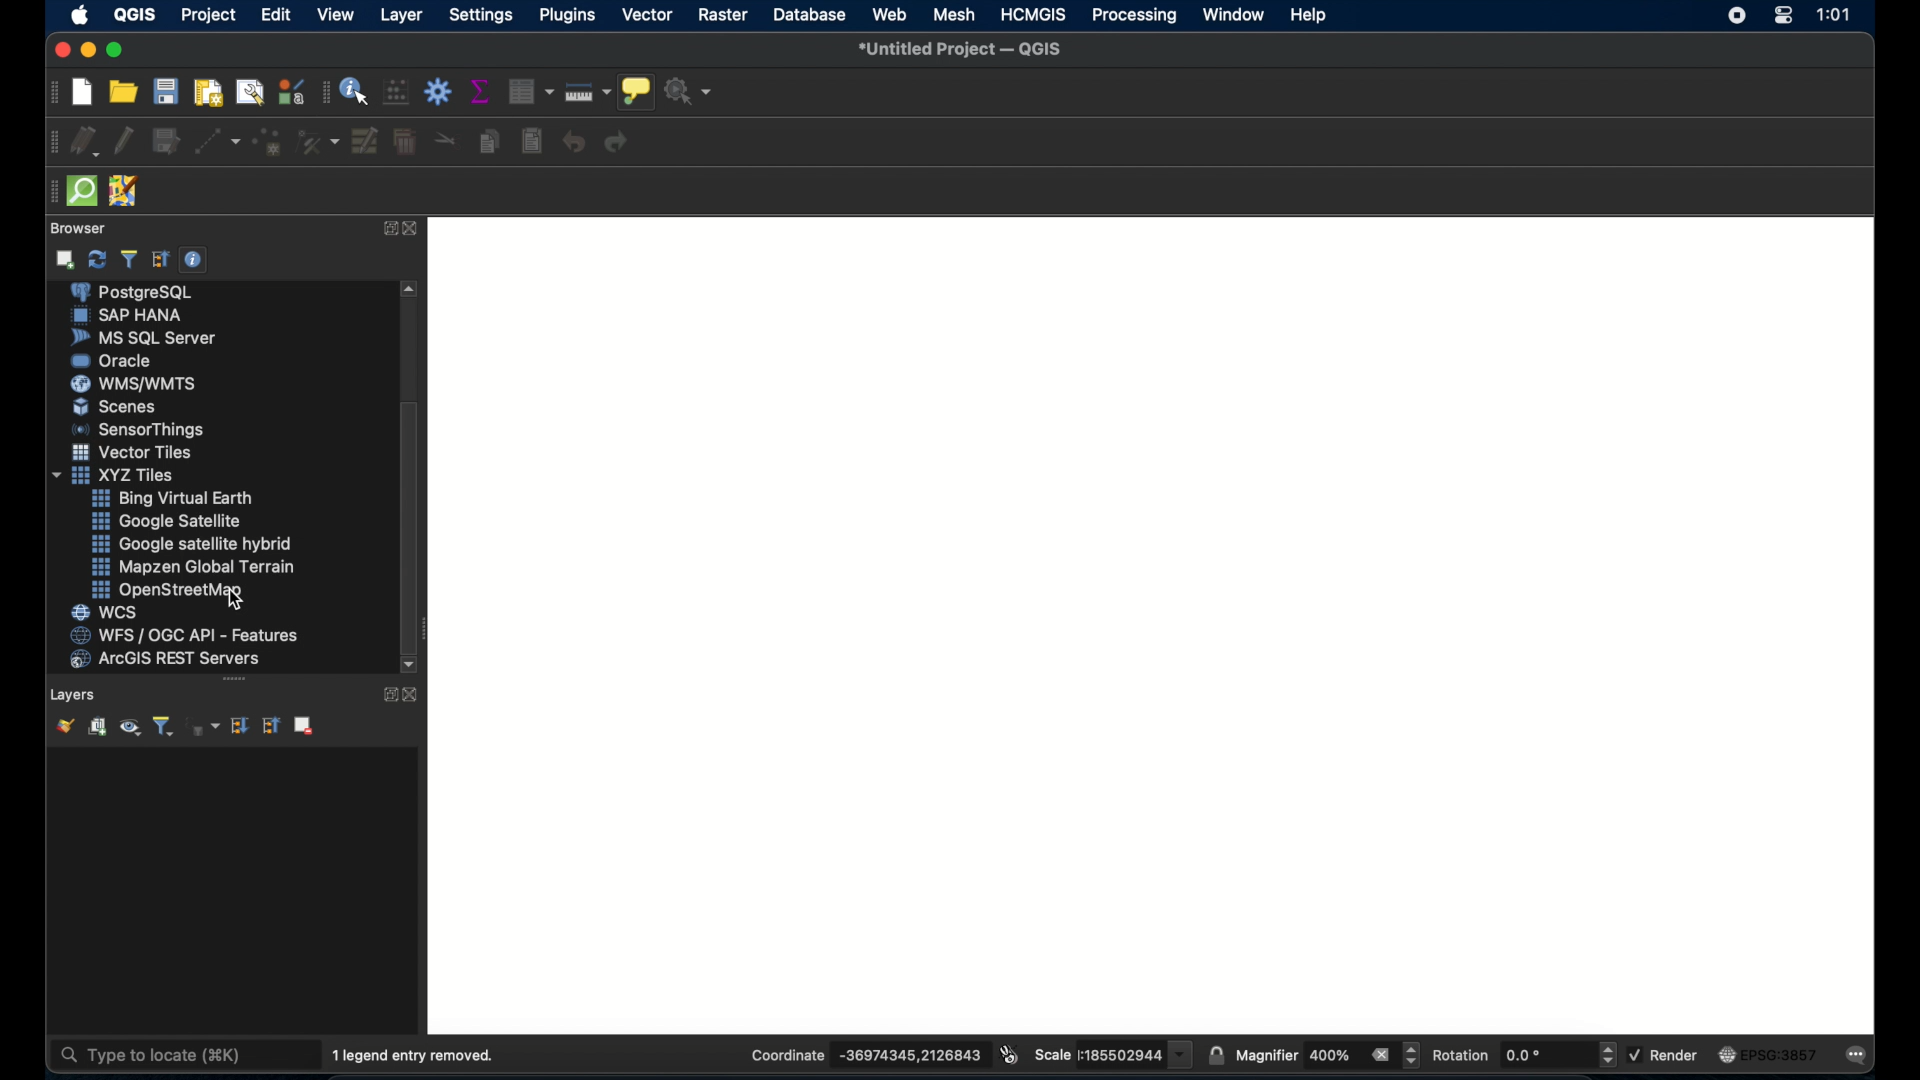  I want to click on openstreetmap, so click(169, 590).